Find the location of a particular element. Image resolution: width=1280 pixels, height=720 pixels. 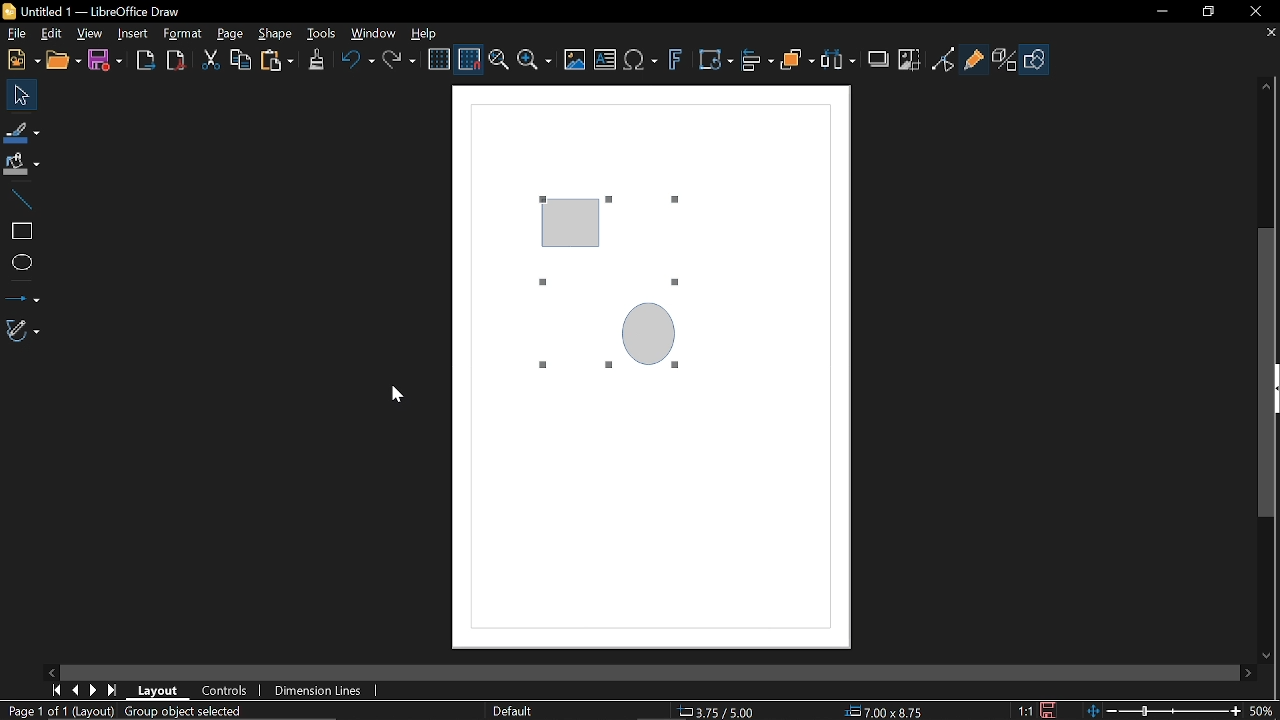

Line is located at coordinates (21, 197).